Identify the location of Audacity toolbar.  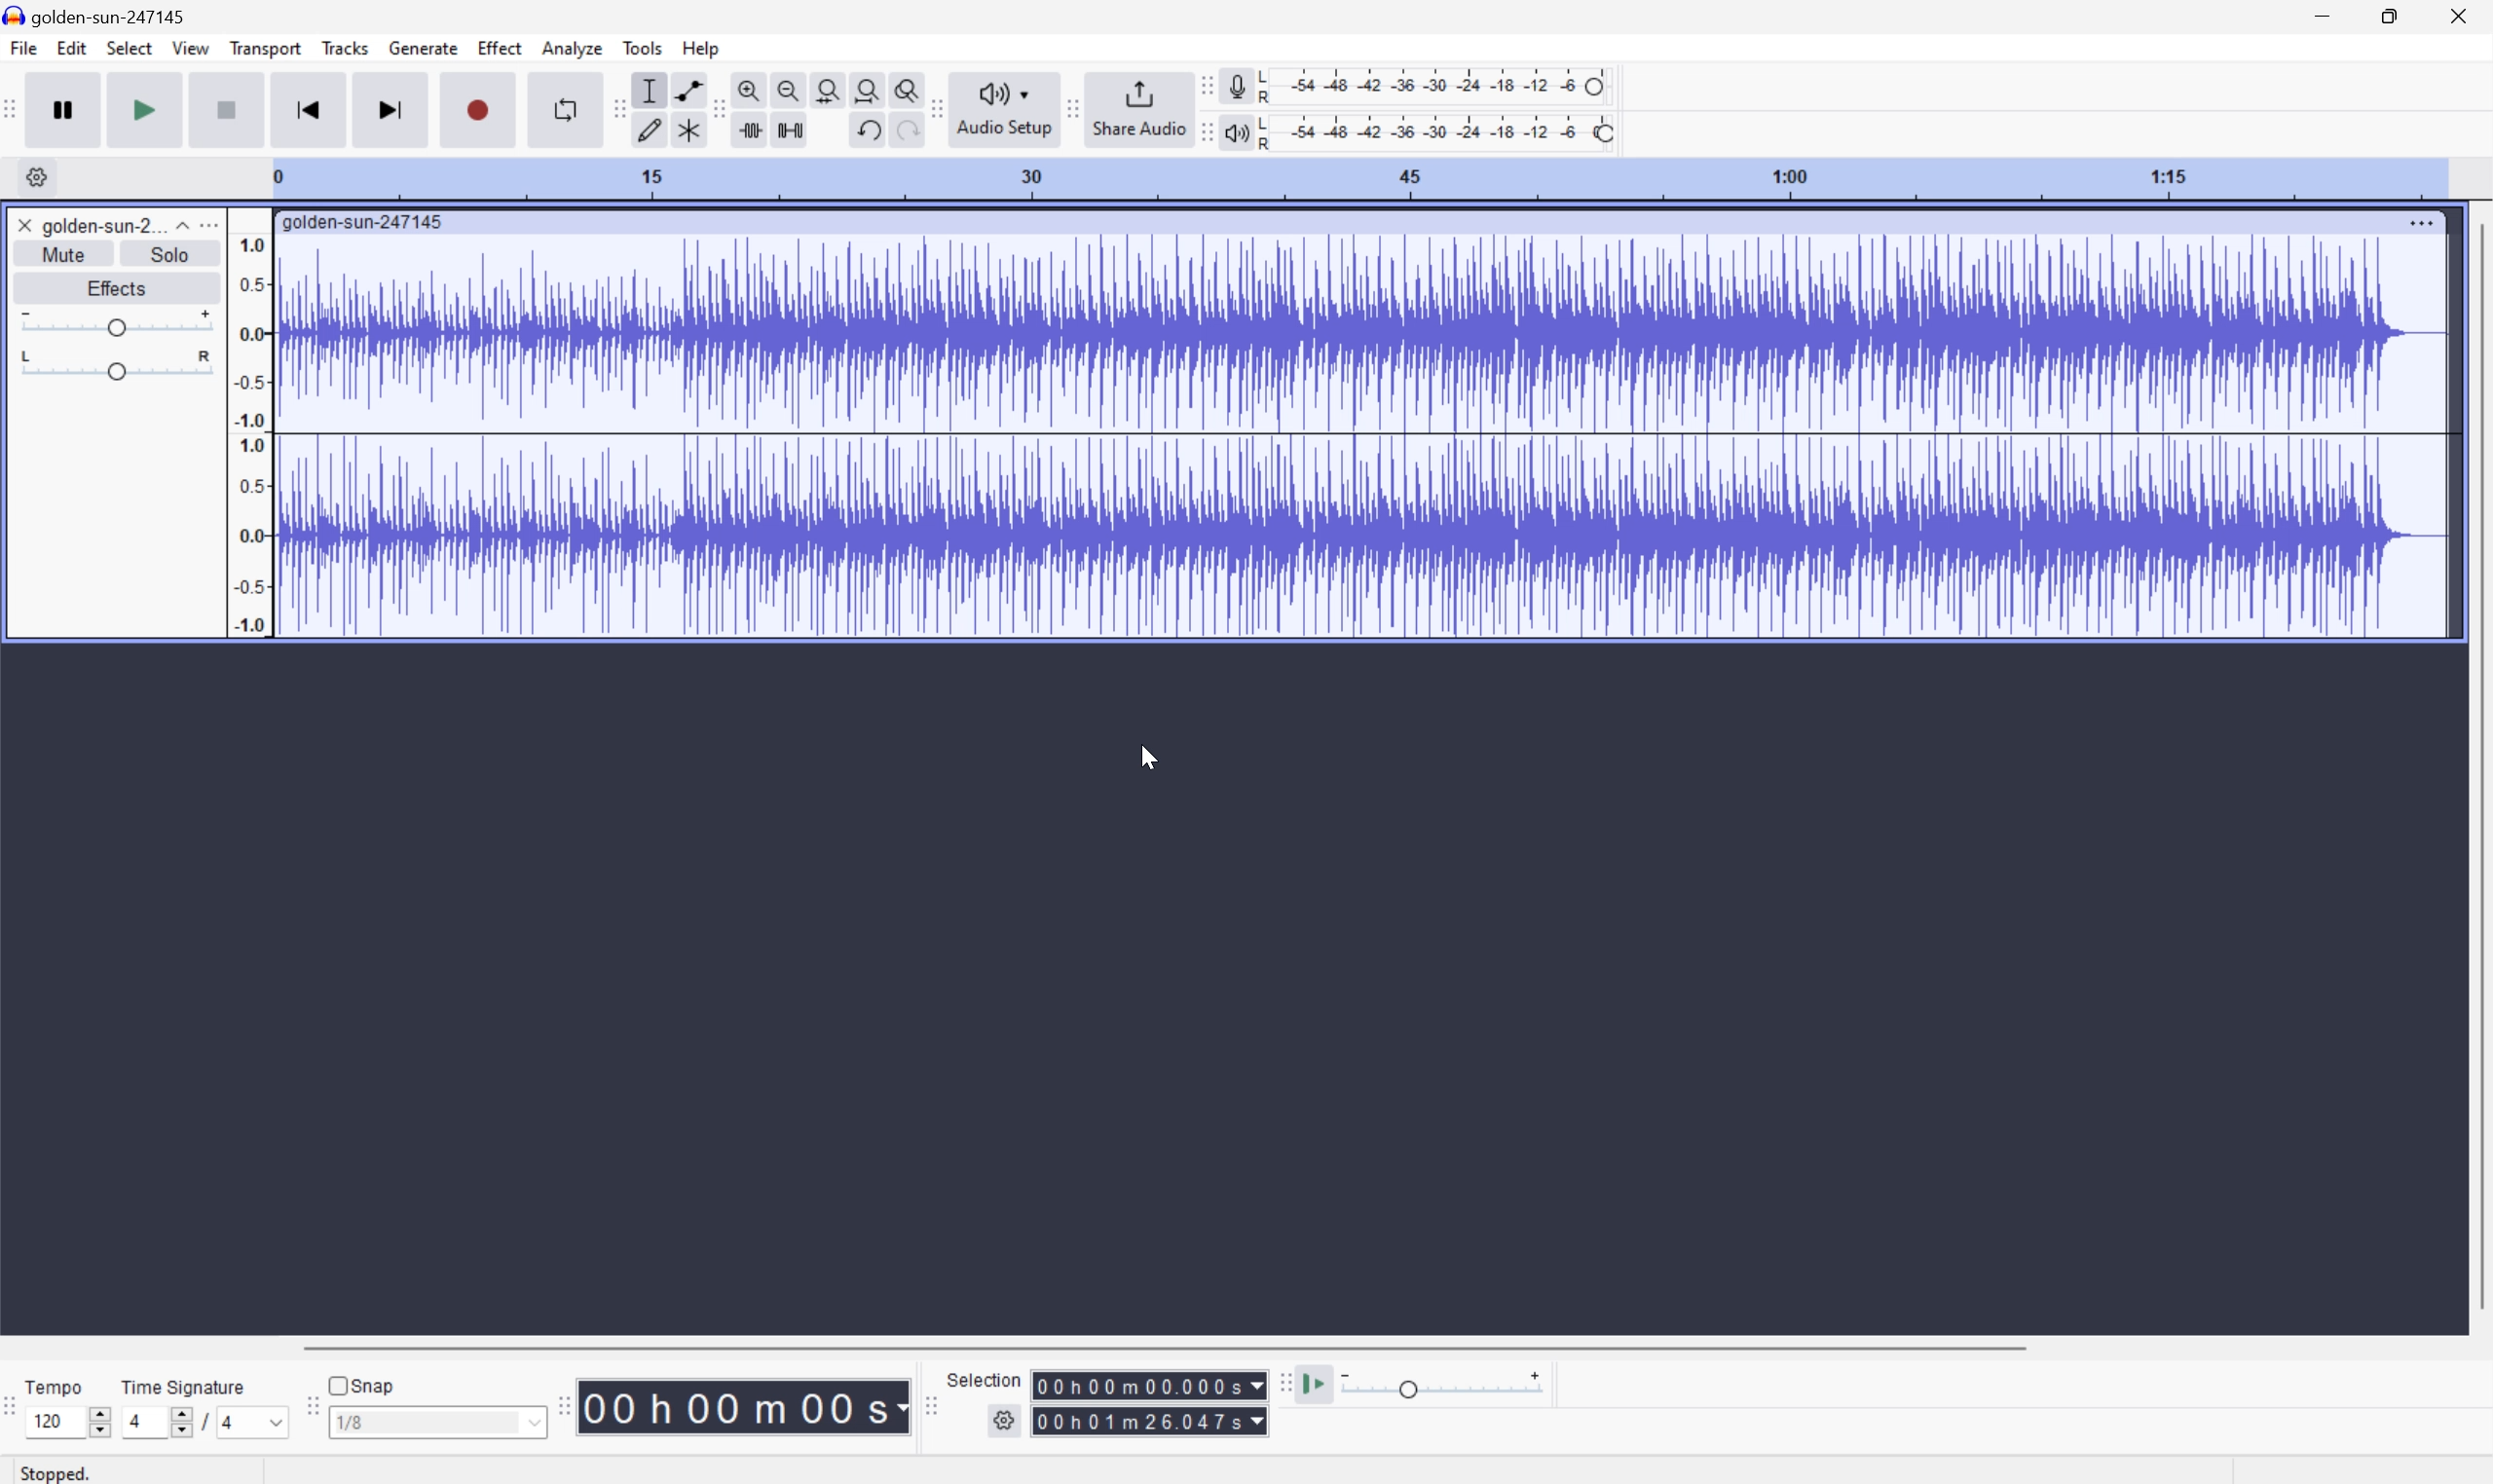
(563, 1405).